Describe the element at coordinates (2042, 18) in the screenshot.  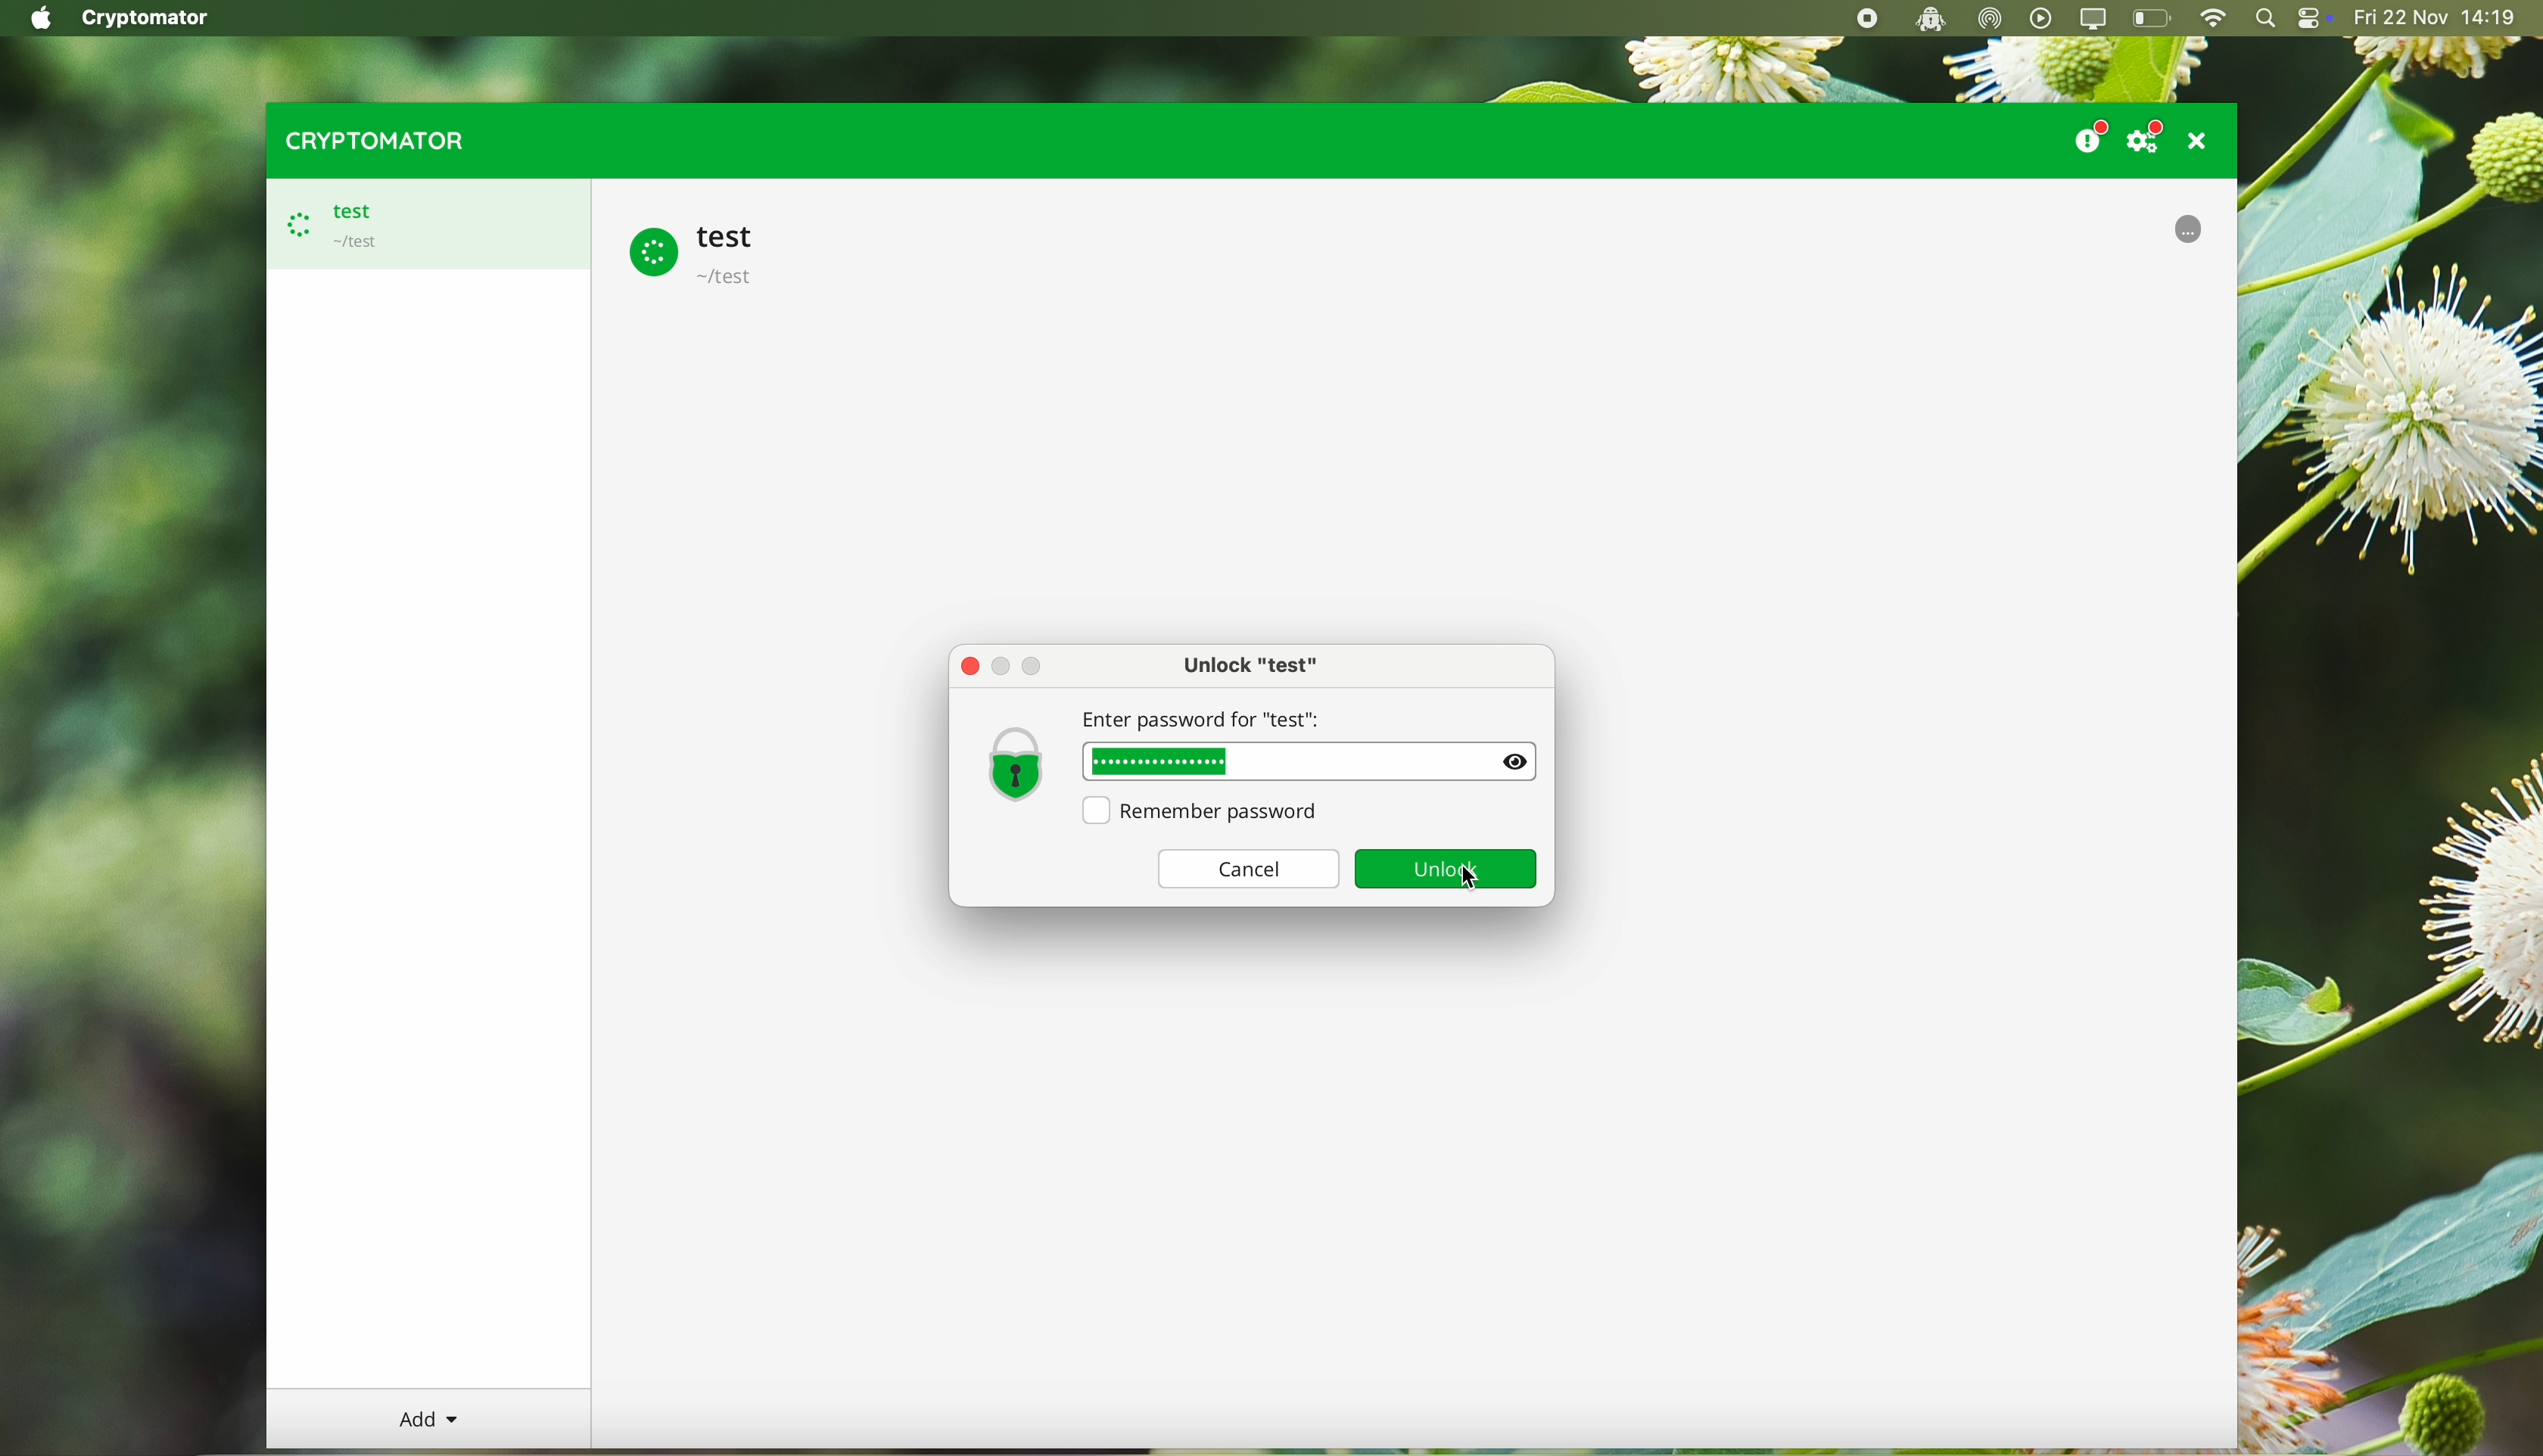
I see `play` at that location.